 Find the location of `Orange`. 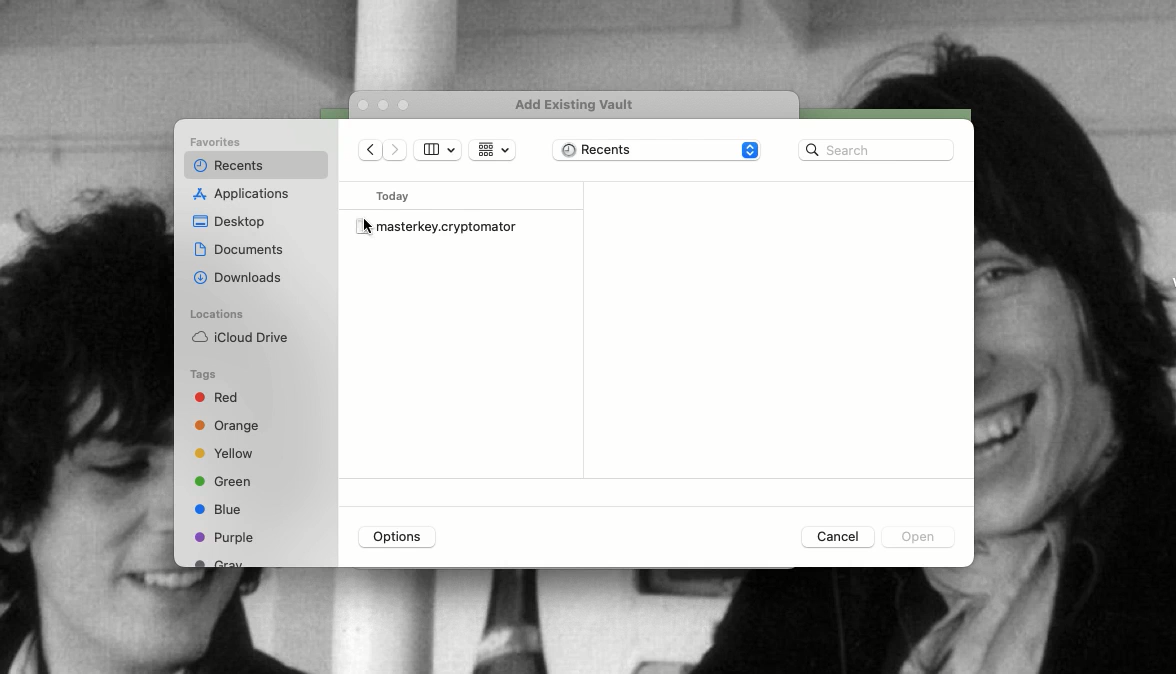

Orange is located at coordinates (228, 427).